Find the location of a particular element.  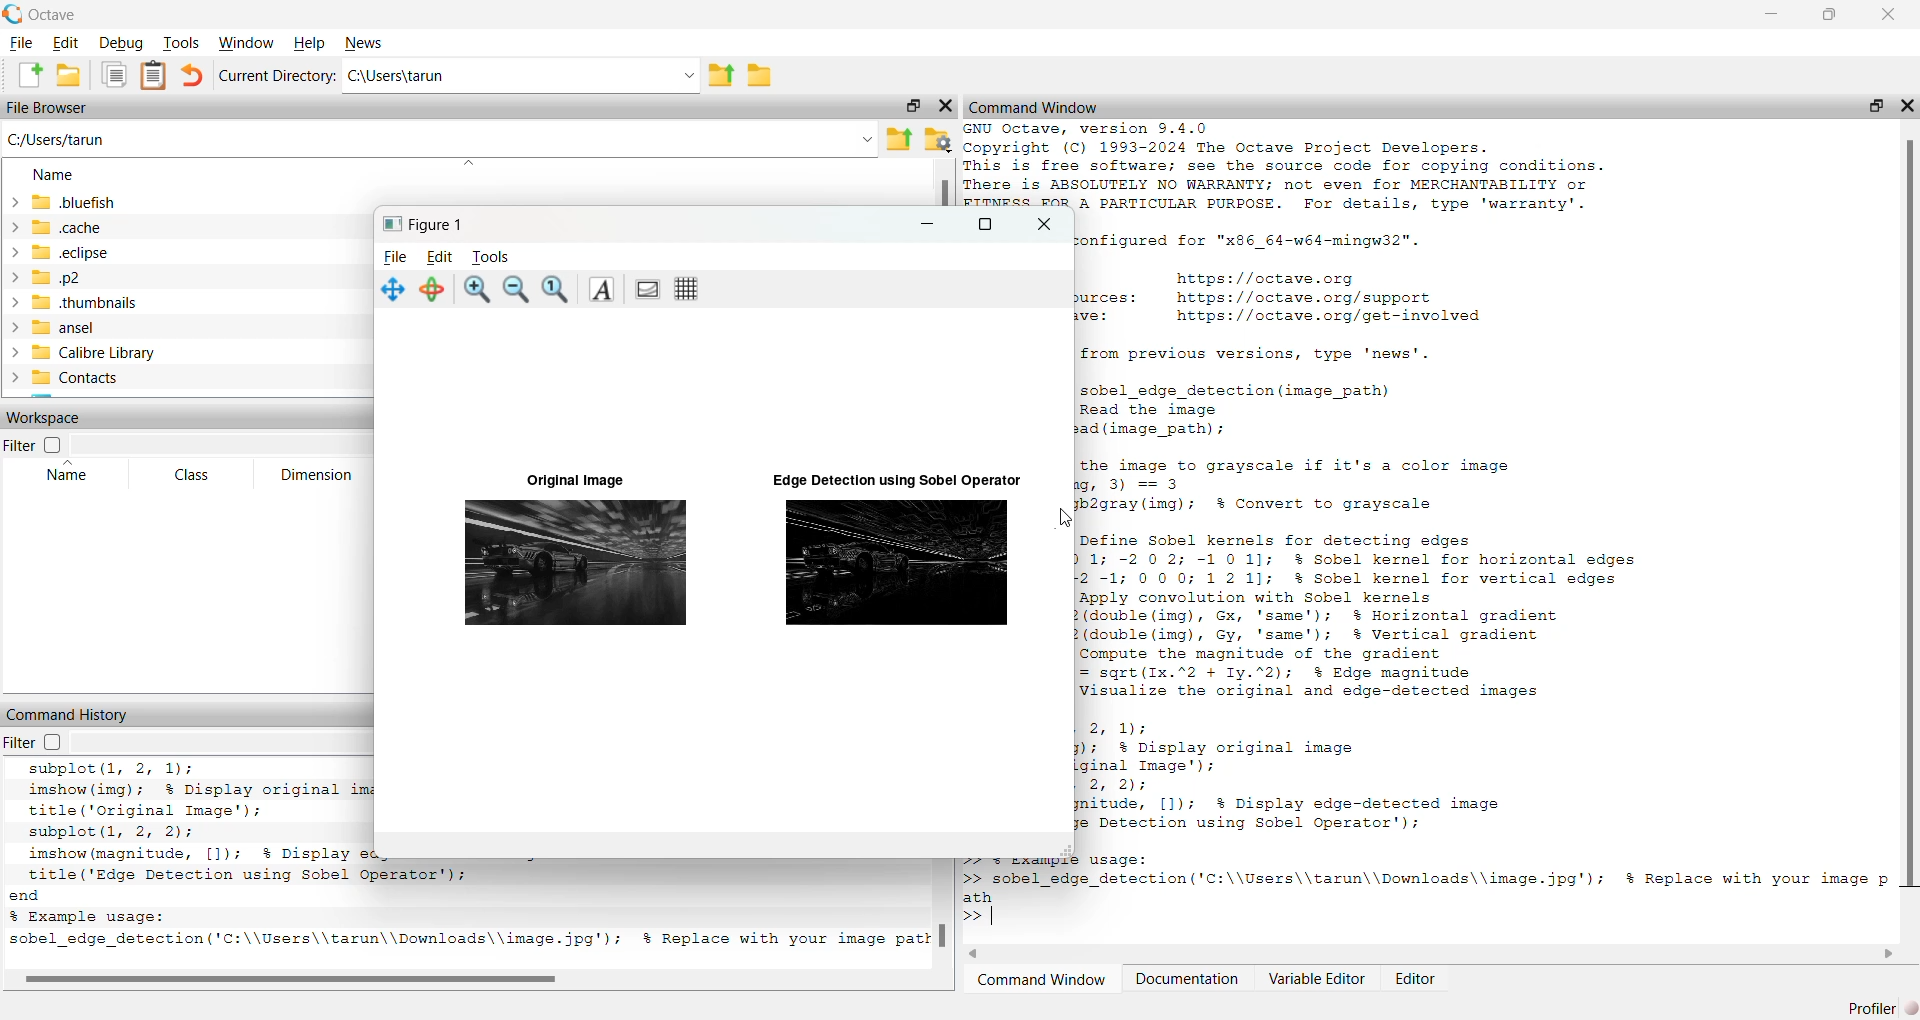

Toggle current axes visibility is located at coordinates (647, 290).